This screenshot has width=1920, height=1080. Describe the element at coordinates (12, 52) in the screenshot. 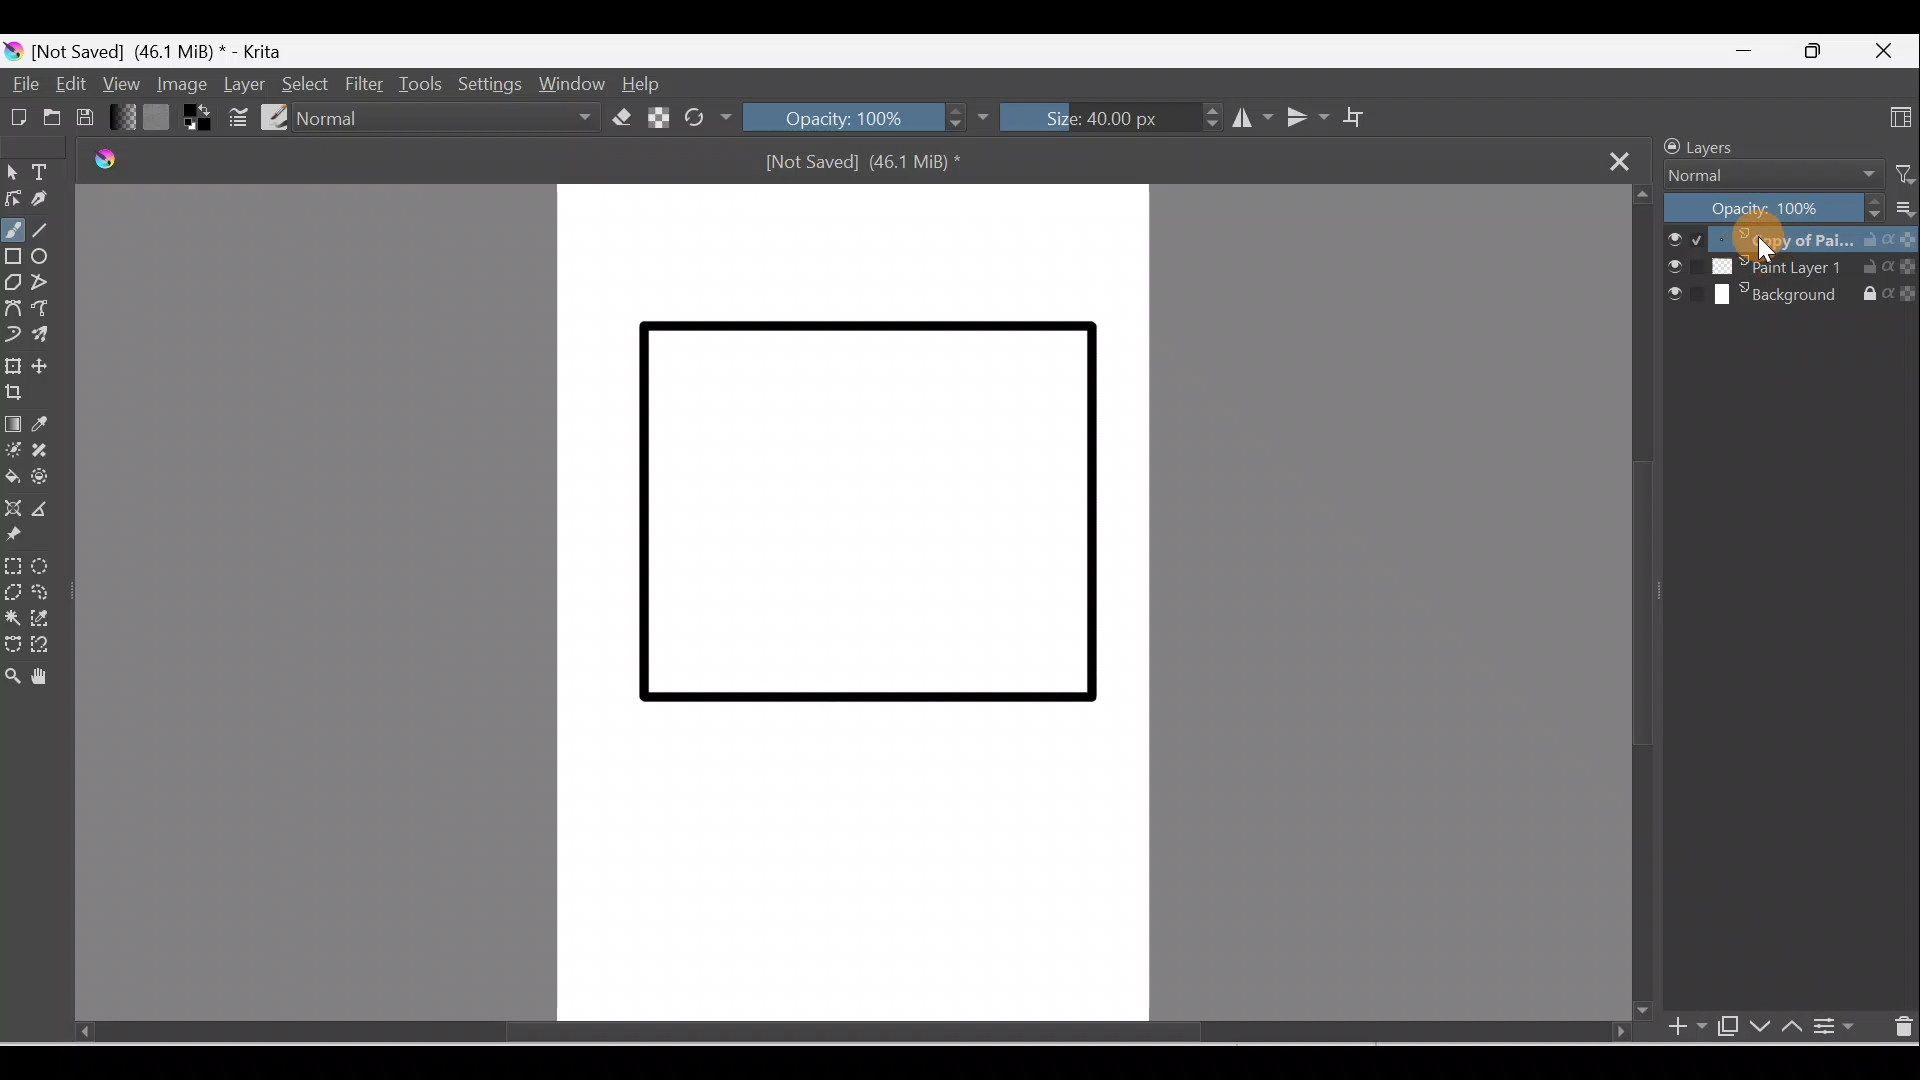

I see `Krita logo` at that location.